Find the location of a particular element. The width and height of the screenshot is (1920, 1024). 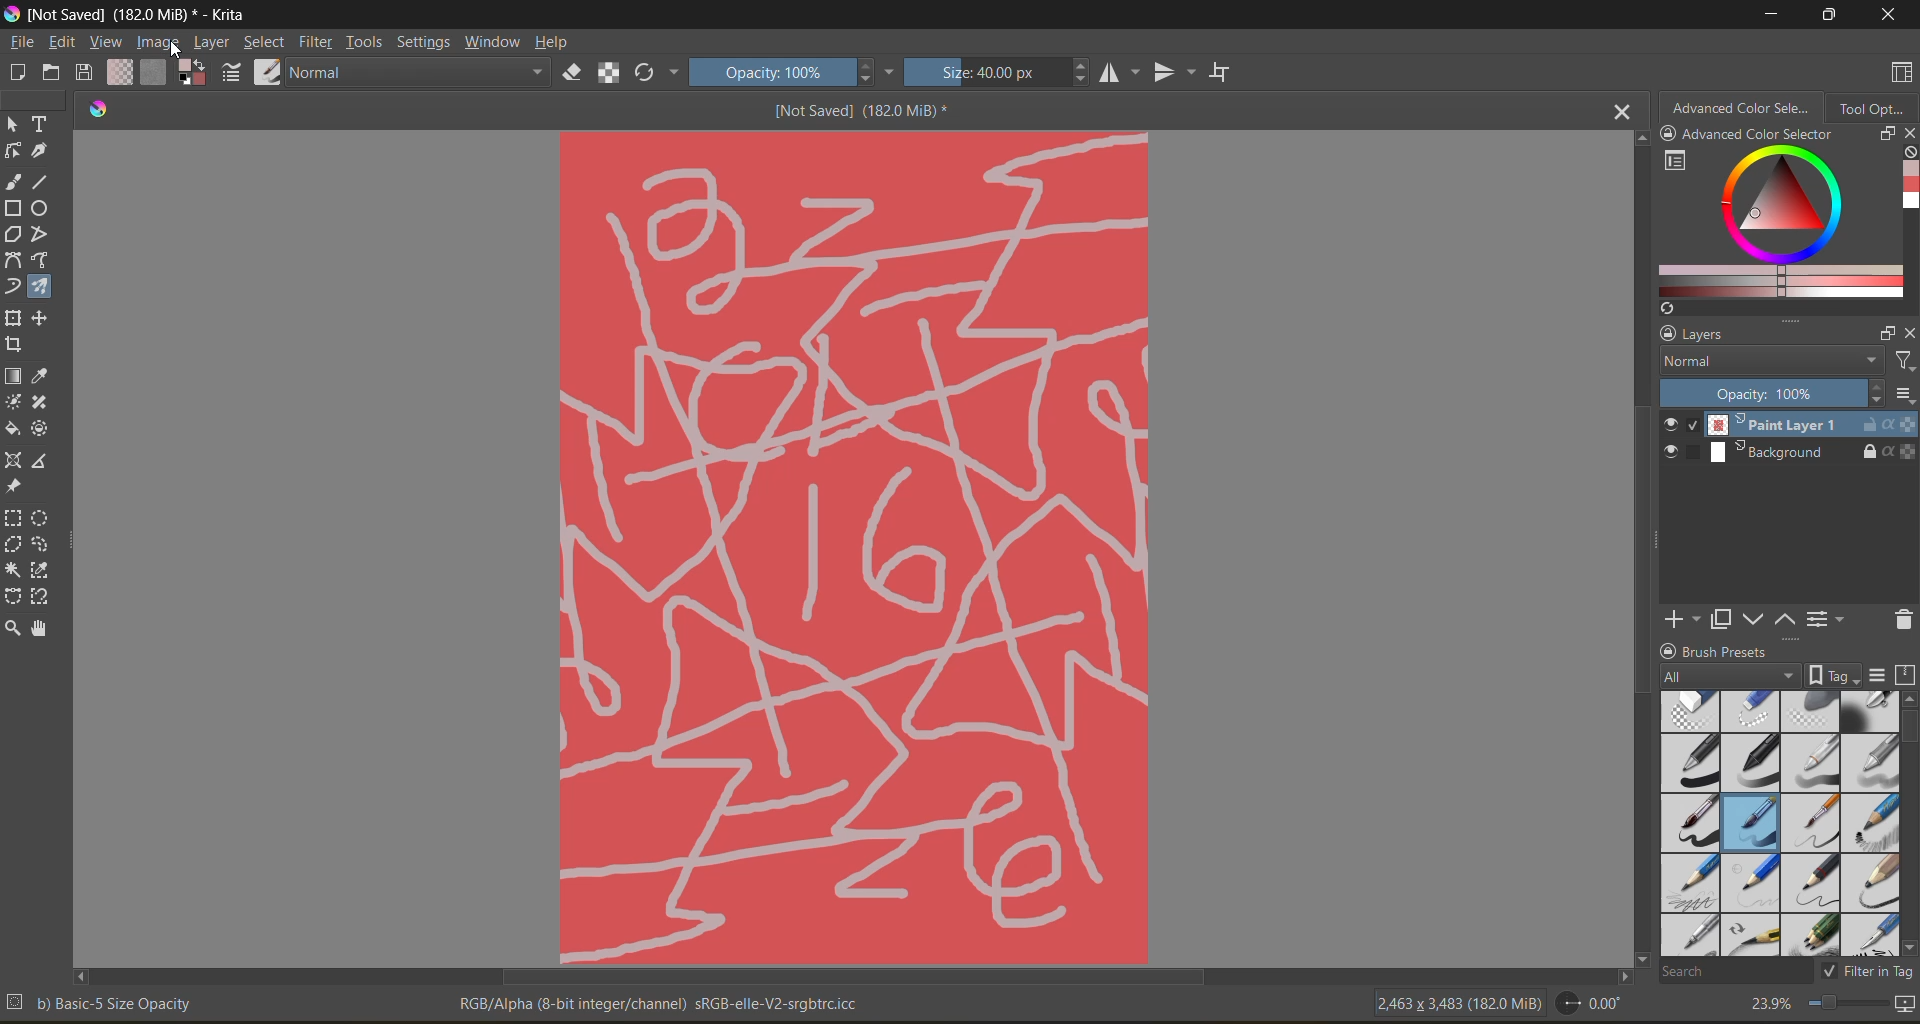

tag is located at coordinates (1726, 677).